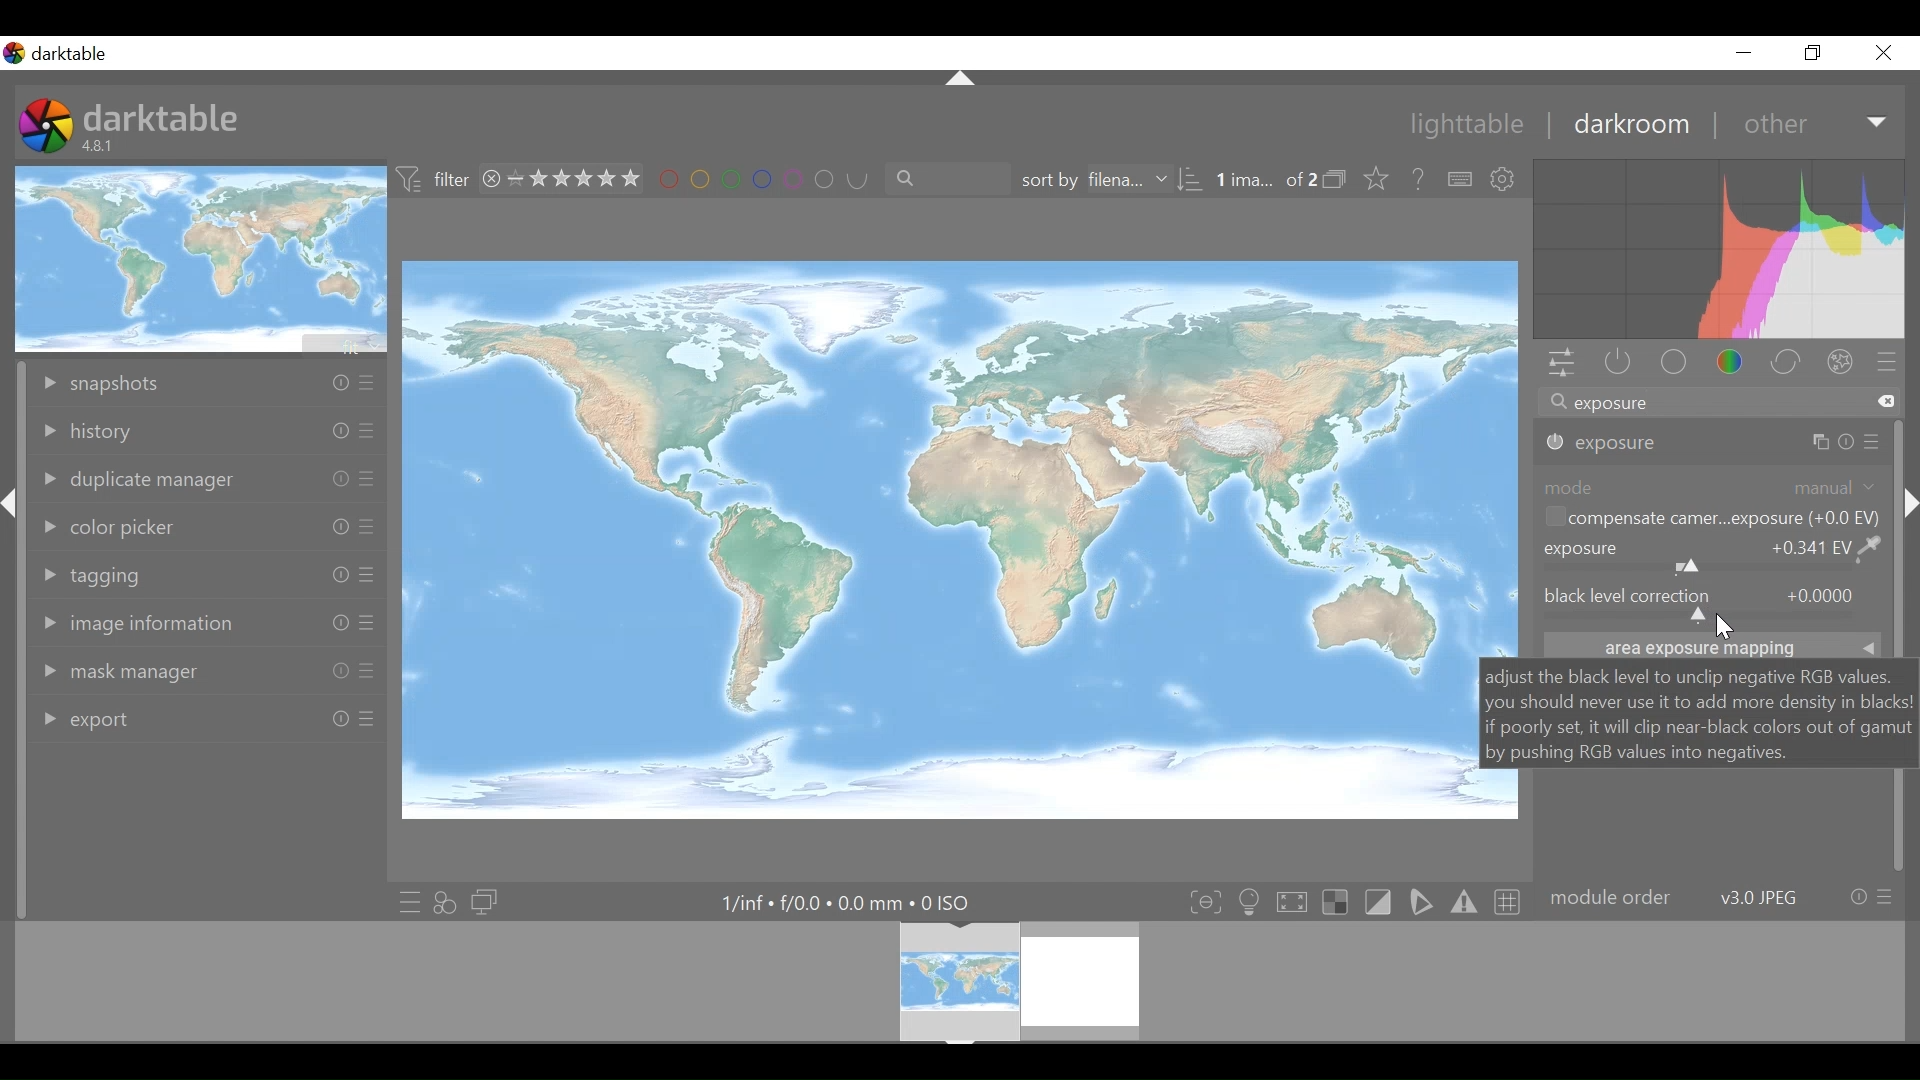  Describe the element at coordinates (1814, 121) in the screenshot. I see `Other` at that location.